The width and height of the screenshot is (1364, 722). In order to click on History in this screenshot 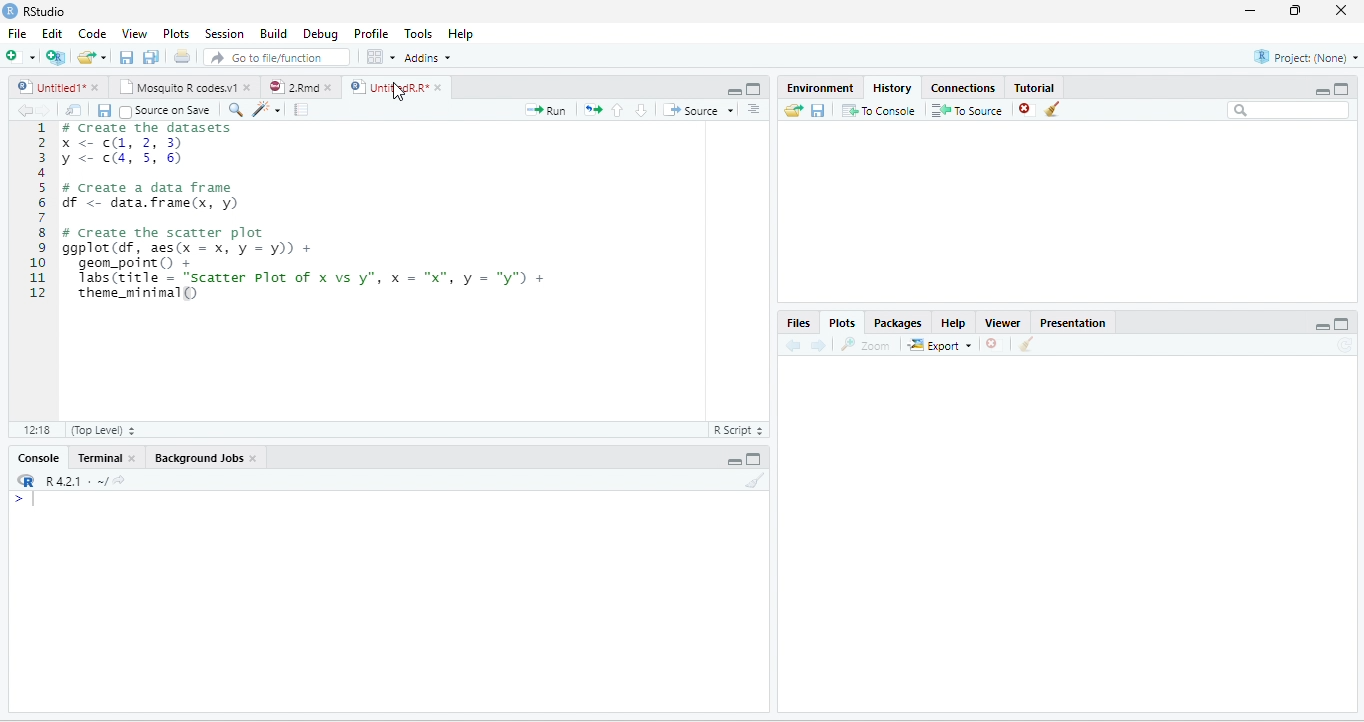, I will do `click(891, 88)`.